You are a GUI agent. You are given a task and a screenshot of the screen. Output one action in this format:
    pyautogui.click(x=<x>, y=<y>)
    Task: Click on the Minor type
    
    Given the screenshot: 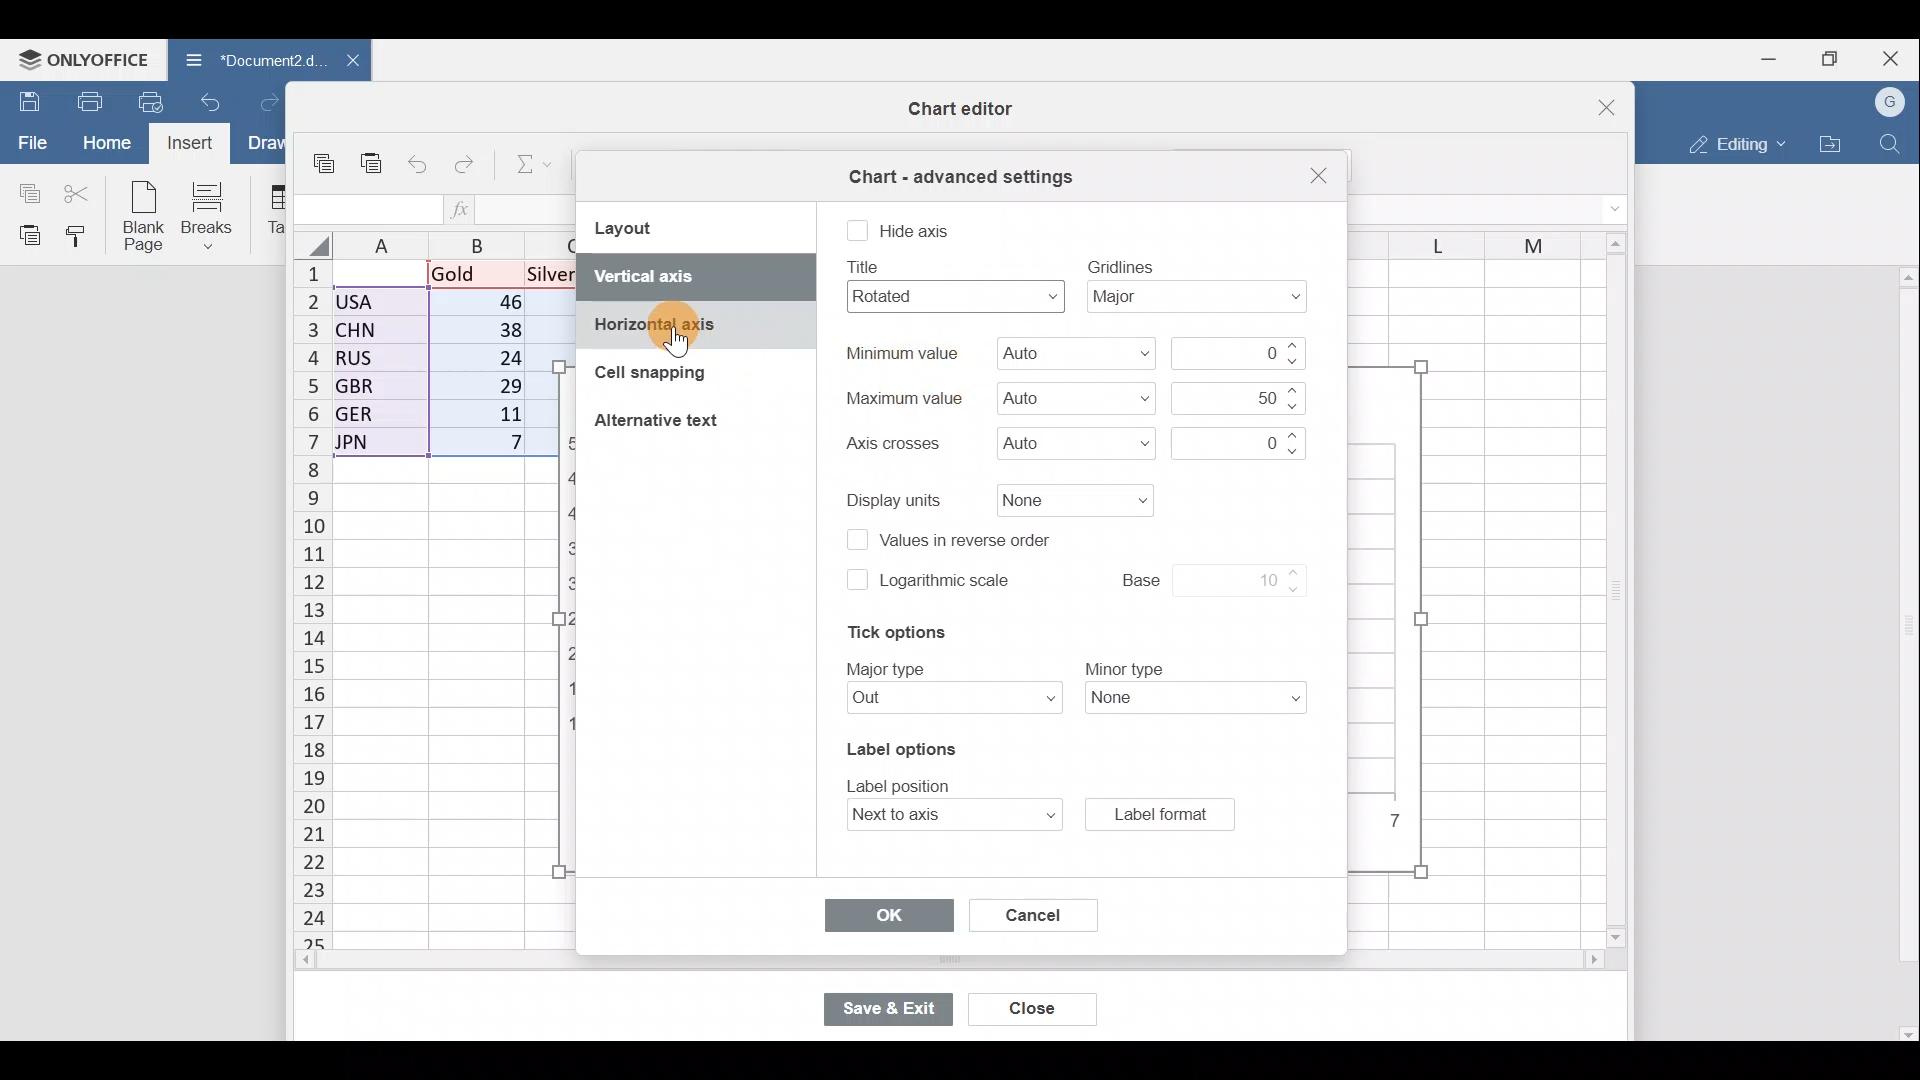 What is the action you would take?
    pyautogui.click(x=1207, y=699)
    